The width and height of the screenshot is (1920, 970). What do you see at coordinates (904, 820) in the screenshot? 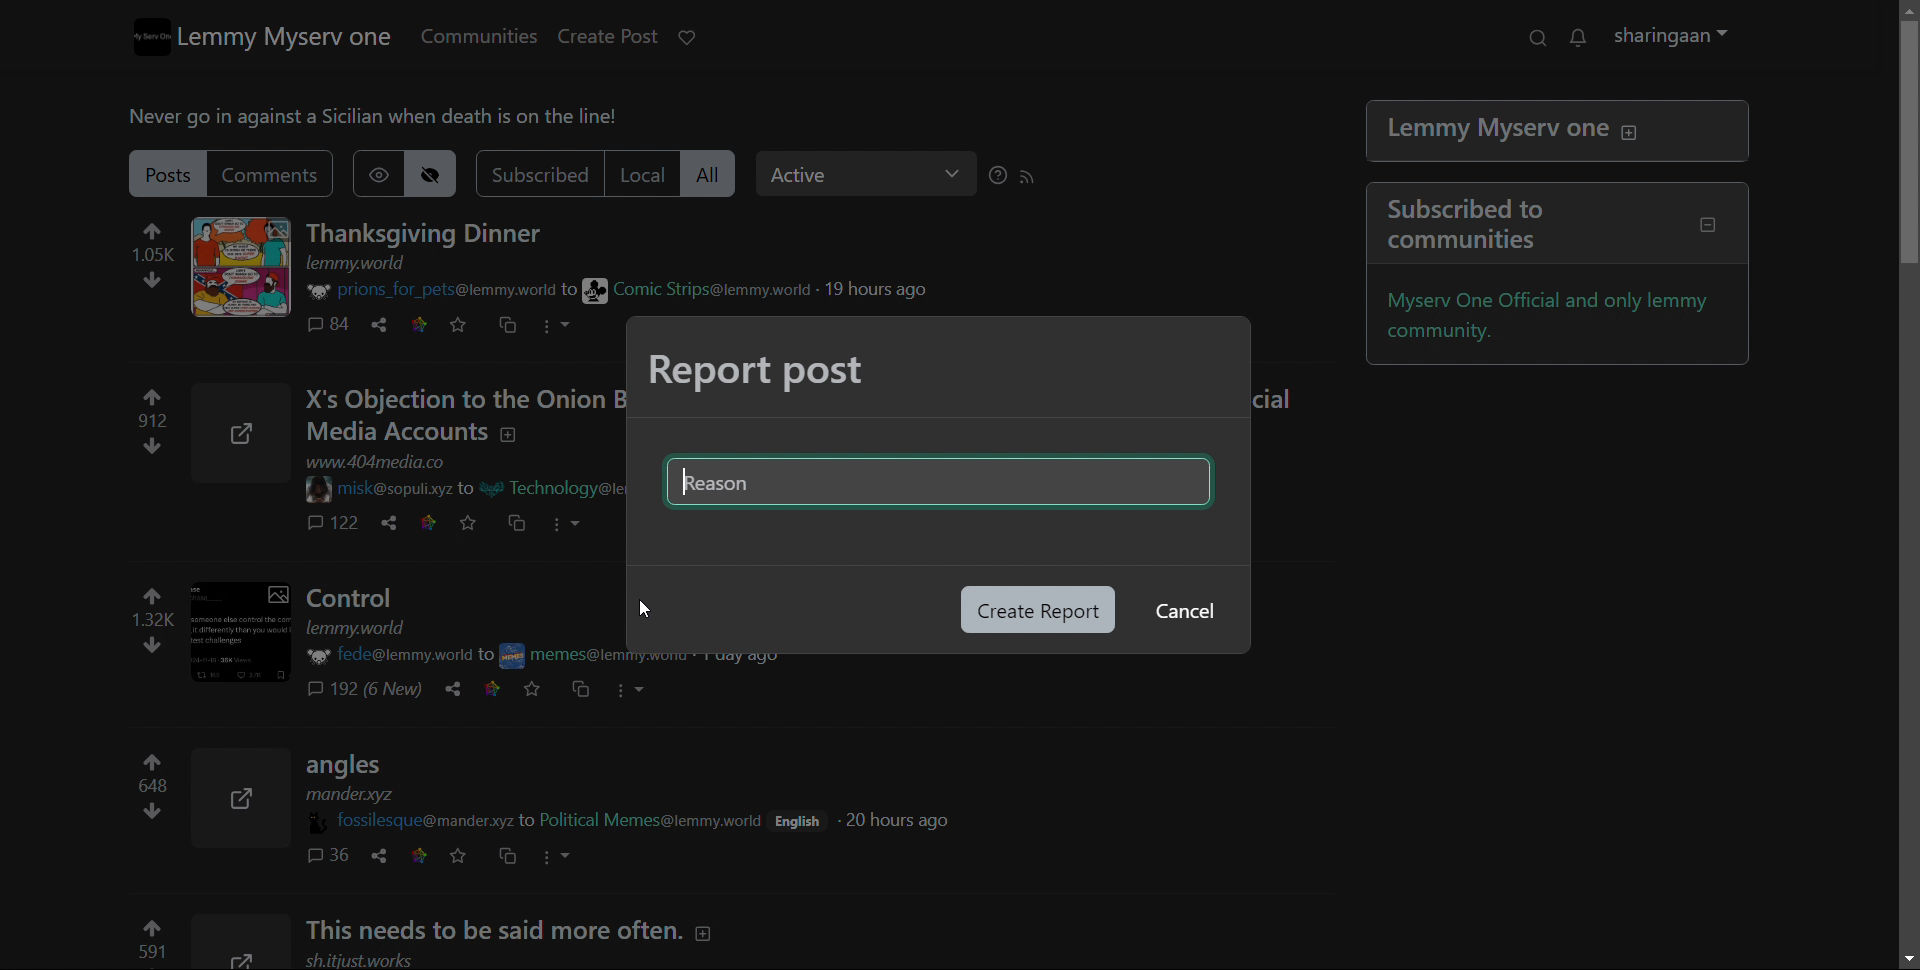
I see `20 hours ago (post time)` at bounding box center [904, 820].